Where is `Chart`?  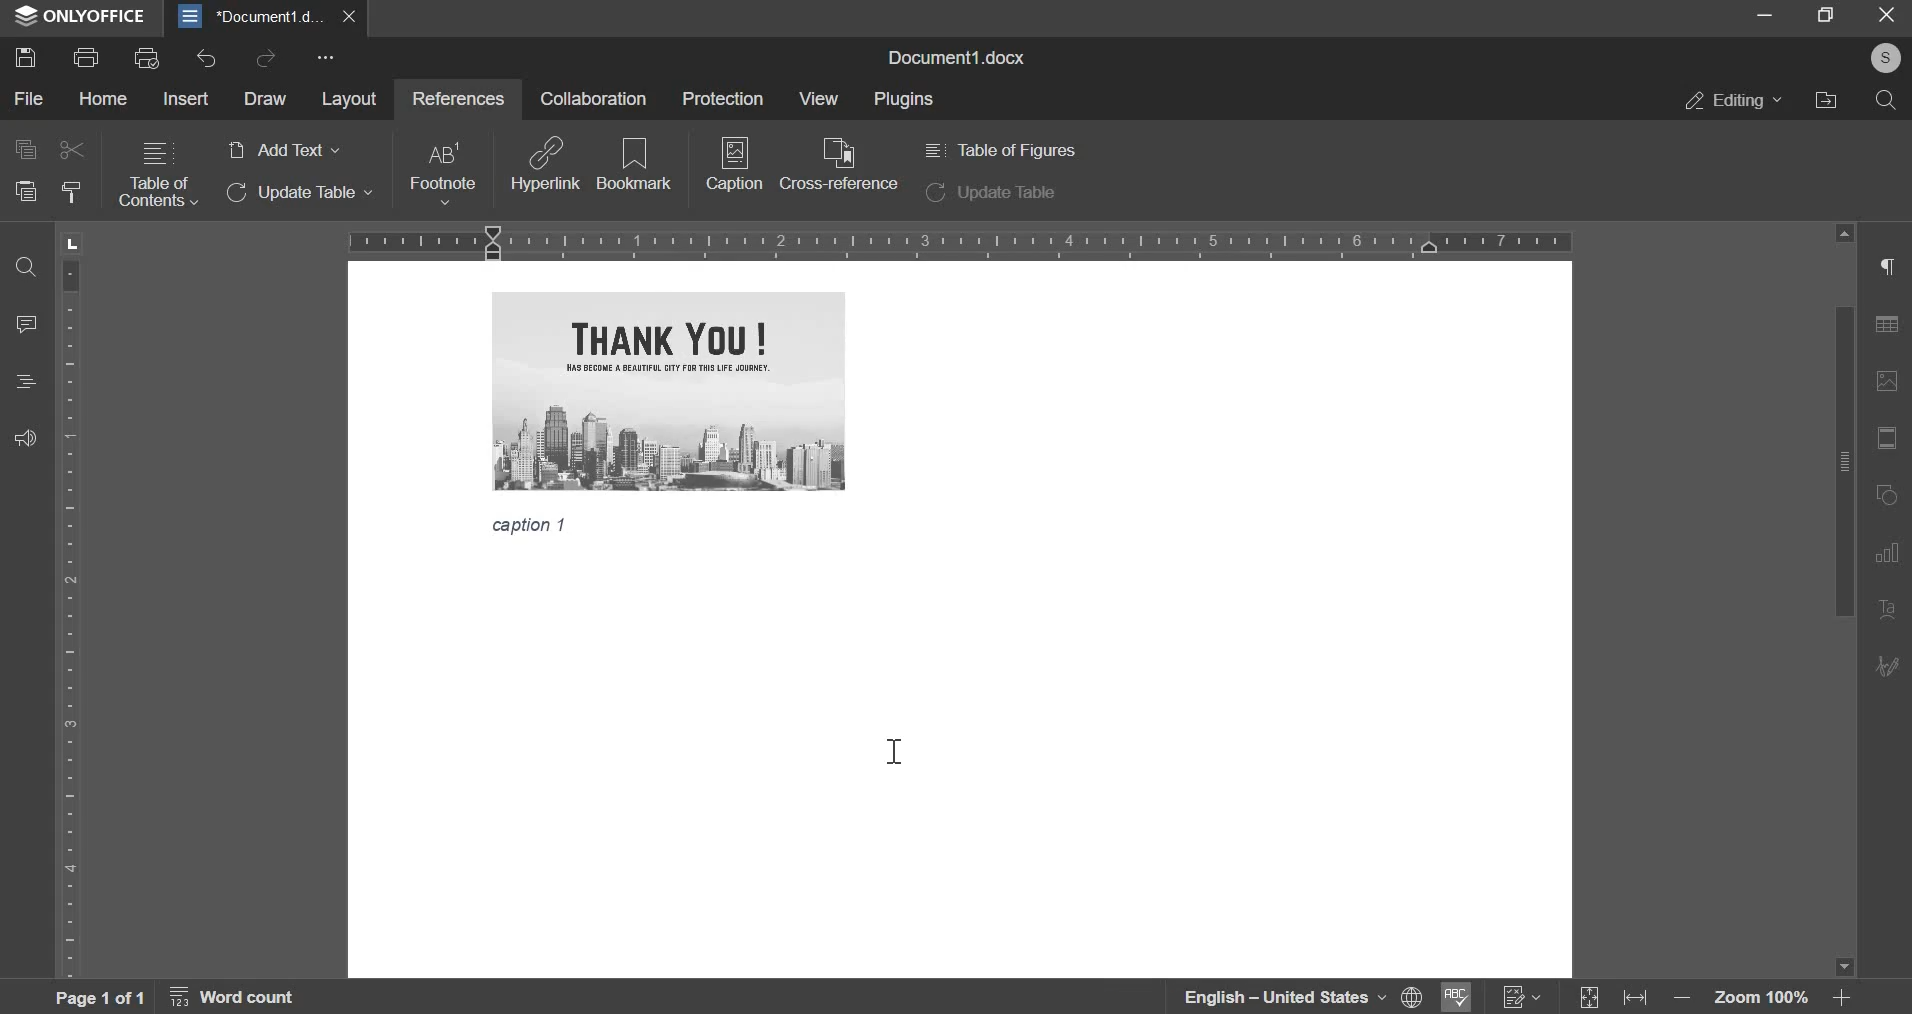 Chart is located at coordinates (1893, 553).